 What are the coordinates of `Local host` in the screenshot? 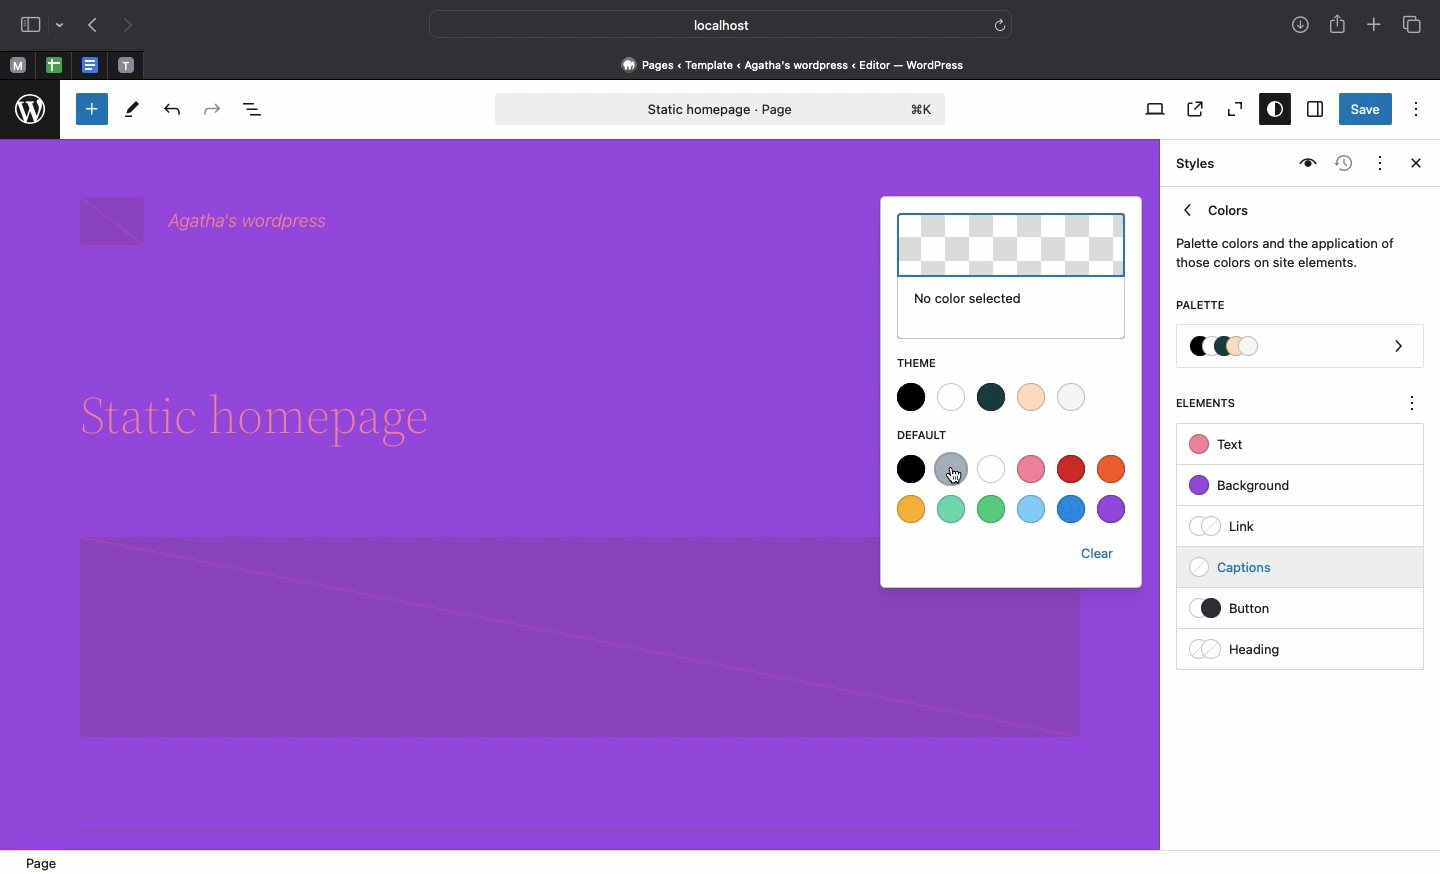 It's located at (706, 24).